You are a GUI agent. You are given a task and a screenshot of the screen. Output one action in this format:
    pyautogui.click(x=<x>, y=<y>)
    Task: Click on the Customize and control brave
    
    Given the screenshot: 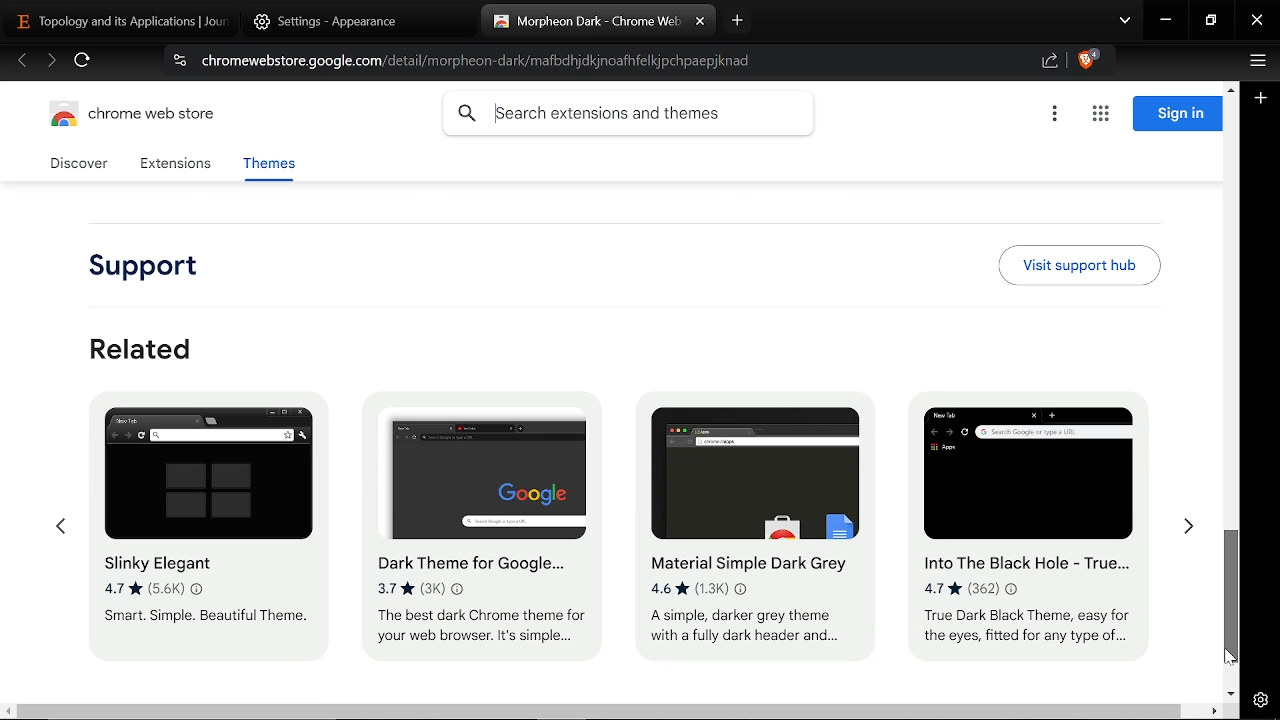 What is the action you would take?
    pyautogui.click(x=1255, y=63)
    